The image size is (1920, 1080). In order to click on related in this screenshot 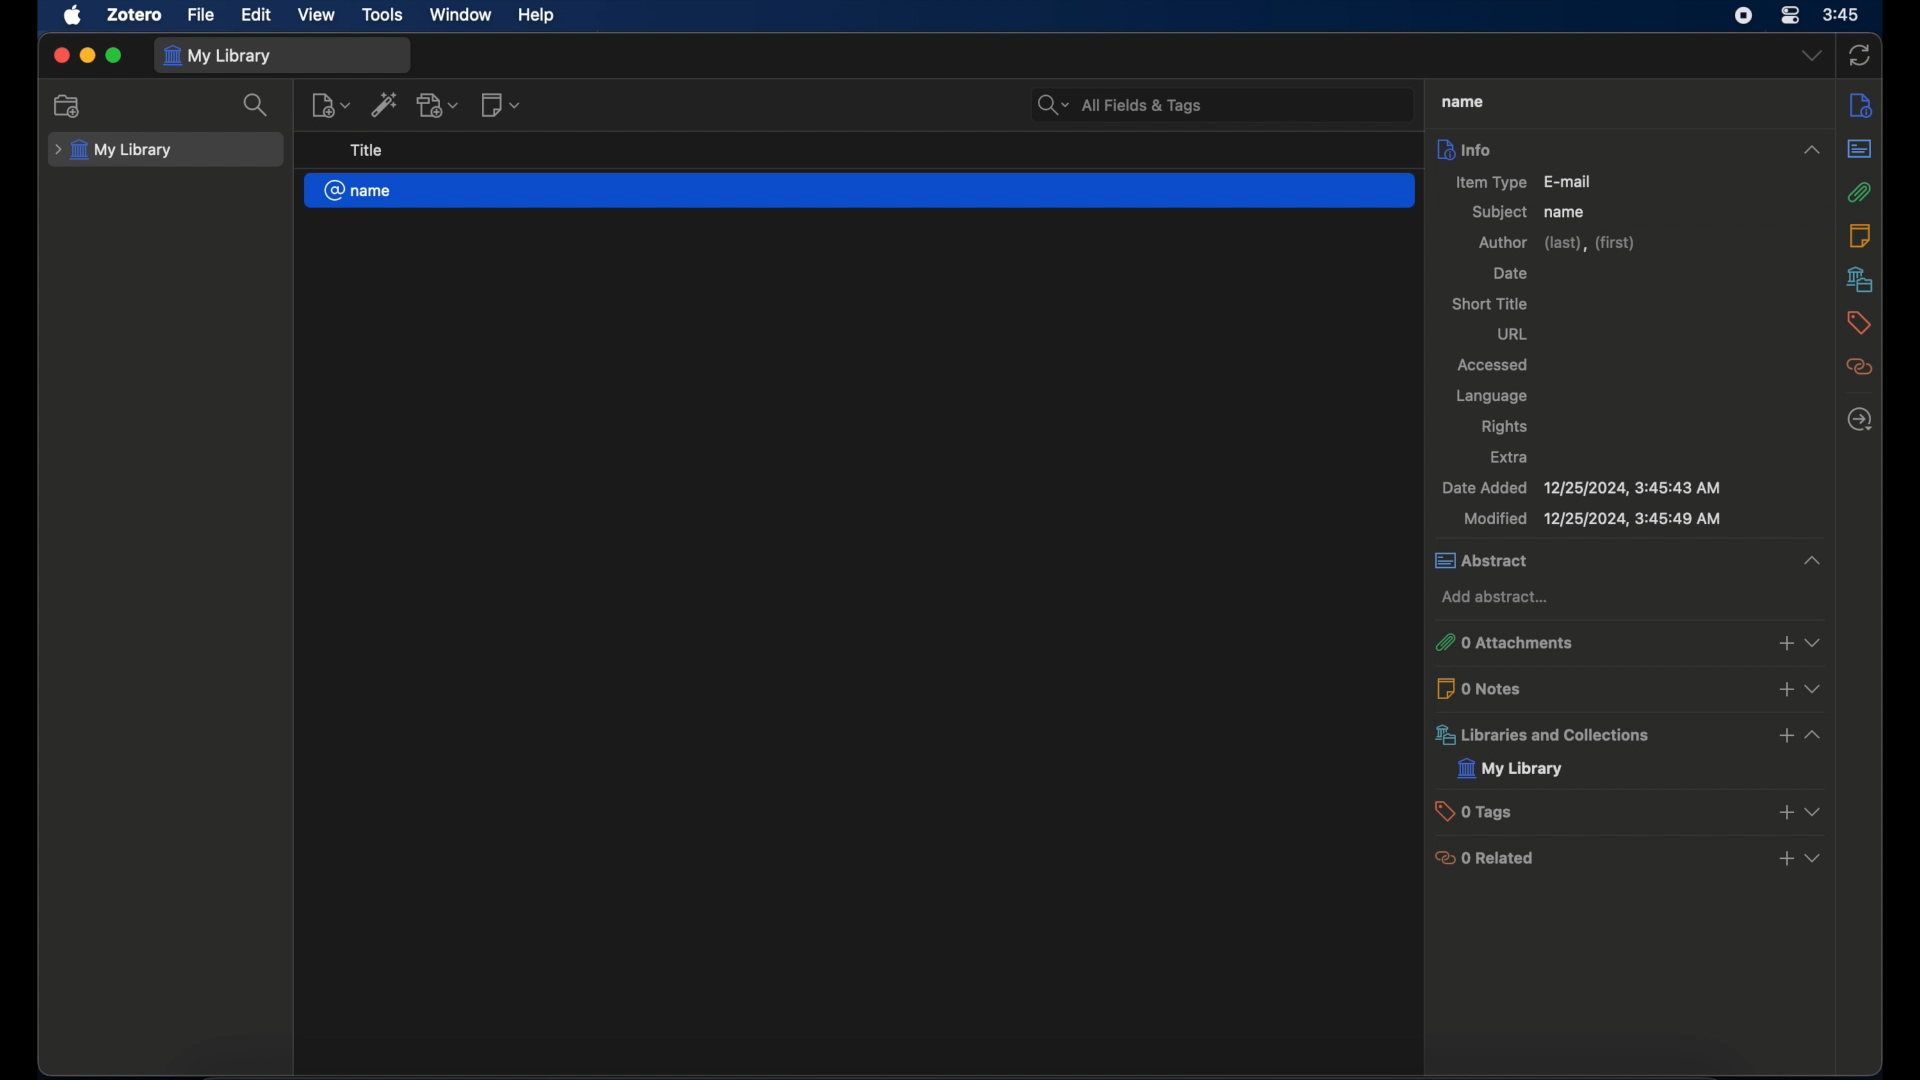, I will do `click(1861, 367)`.